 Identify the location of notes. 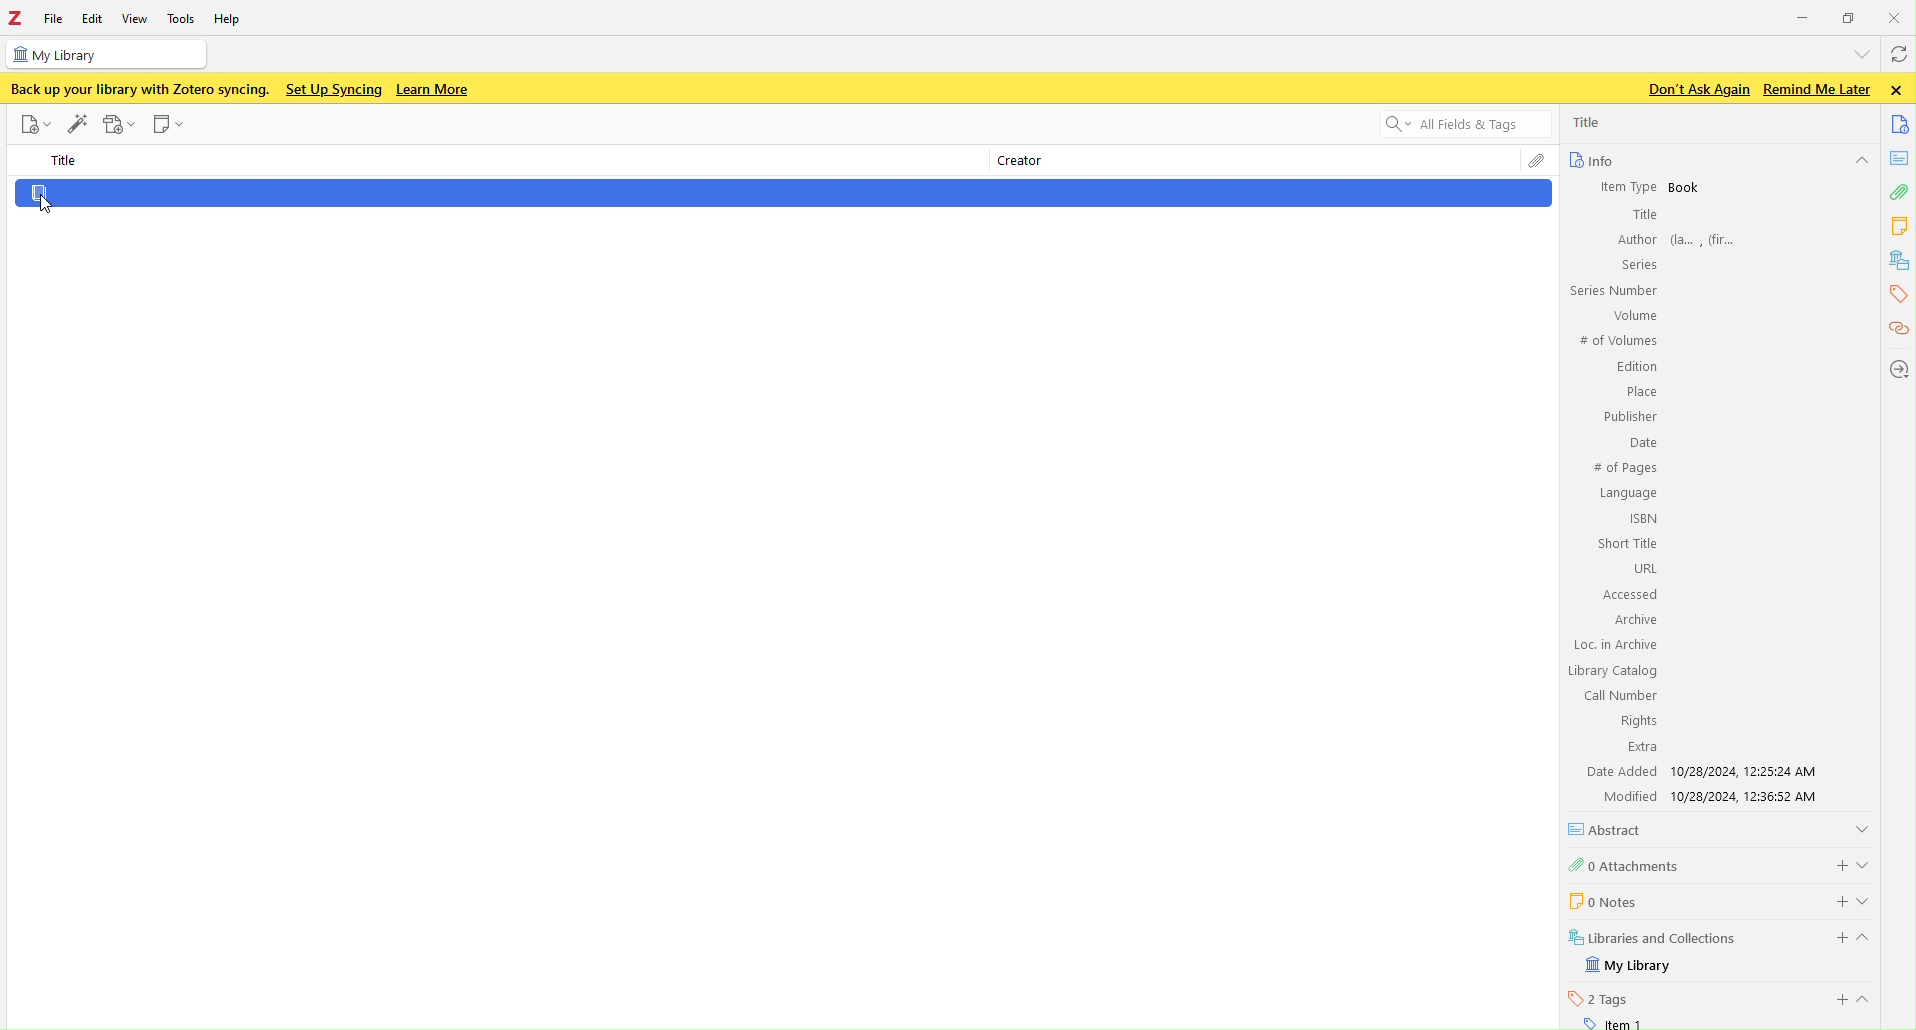
(1719, 899).